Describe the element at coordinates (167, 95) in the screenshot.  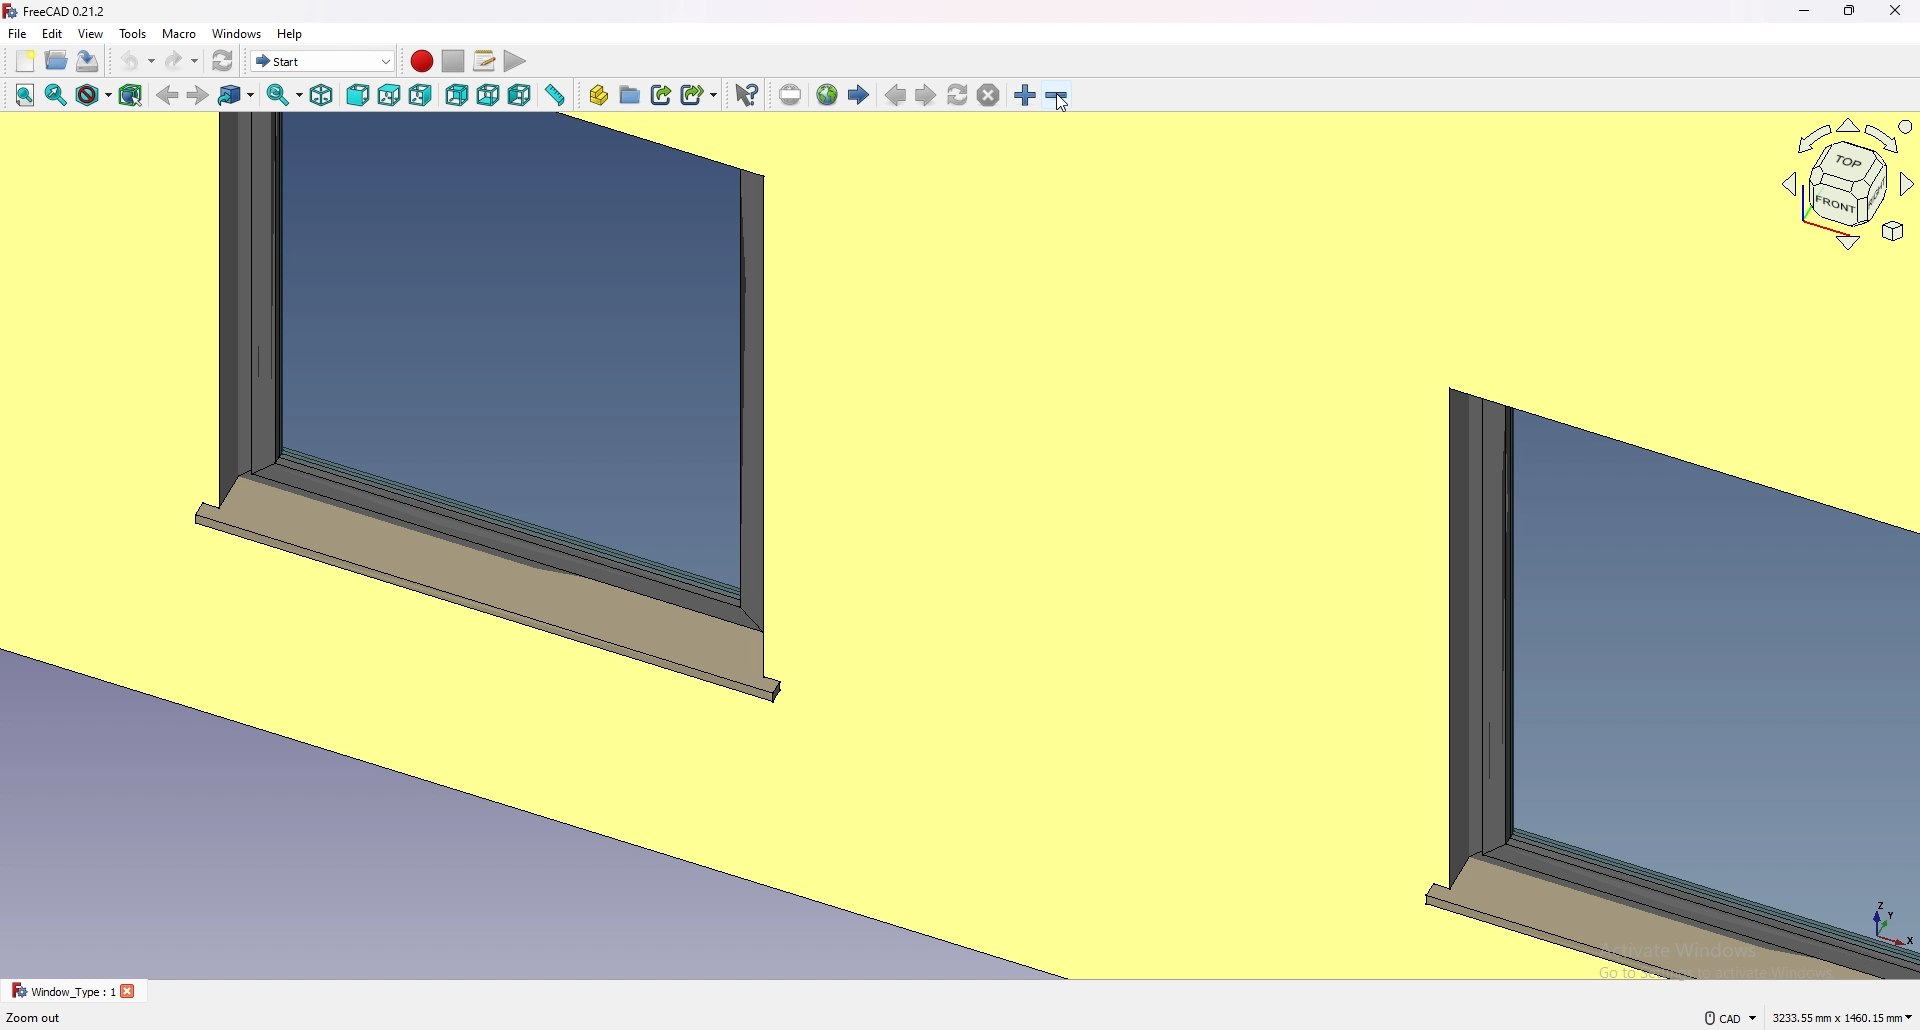
I see `back` at that location.